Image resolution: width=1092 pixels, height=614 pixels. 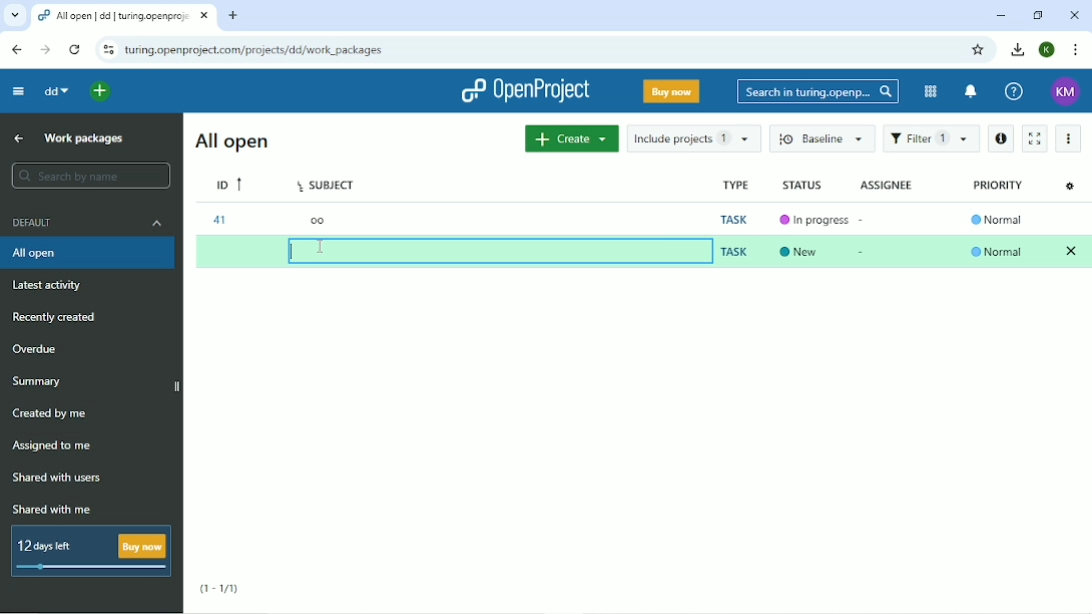 I want to click on Buy now, so click(x=670, y=93).